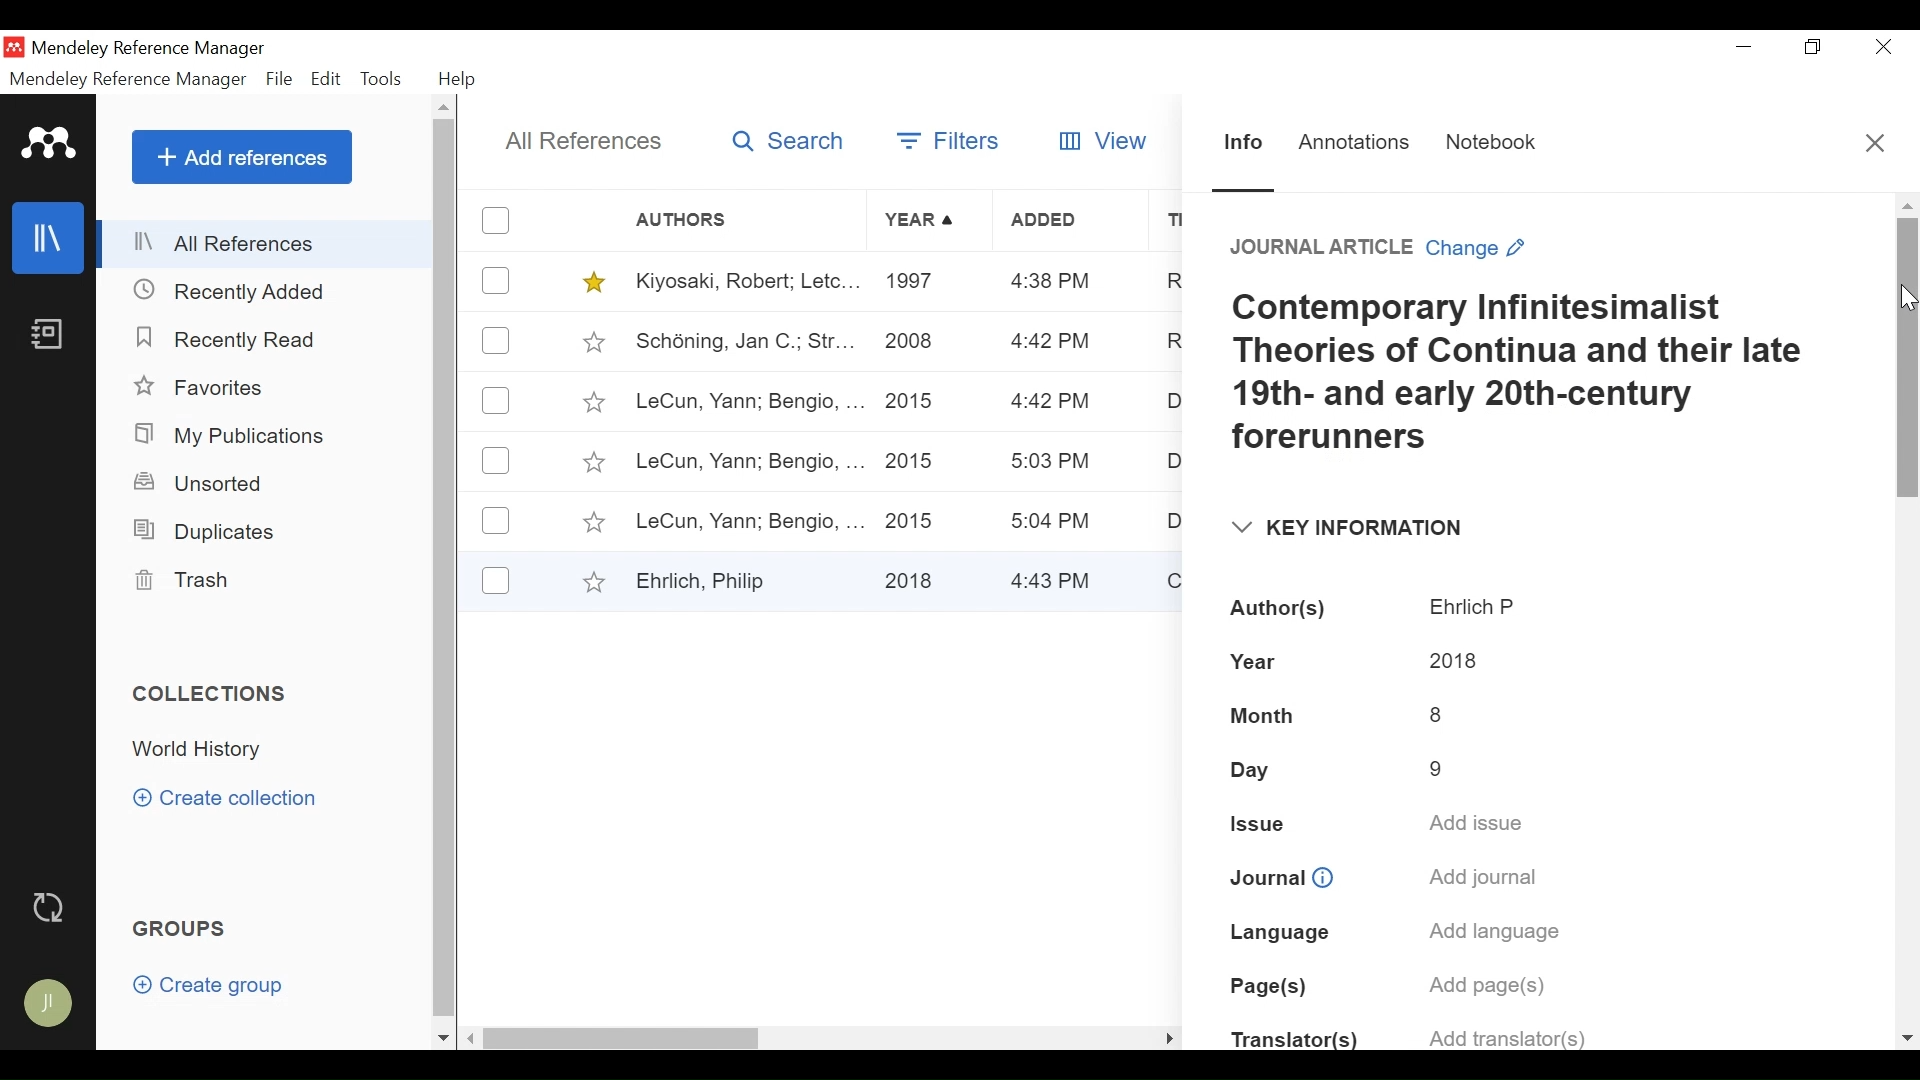 Image resolution: width=1920 pixels, height=1080 pixels. I want to click on 4:43 PM, so click(1058, 579).